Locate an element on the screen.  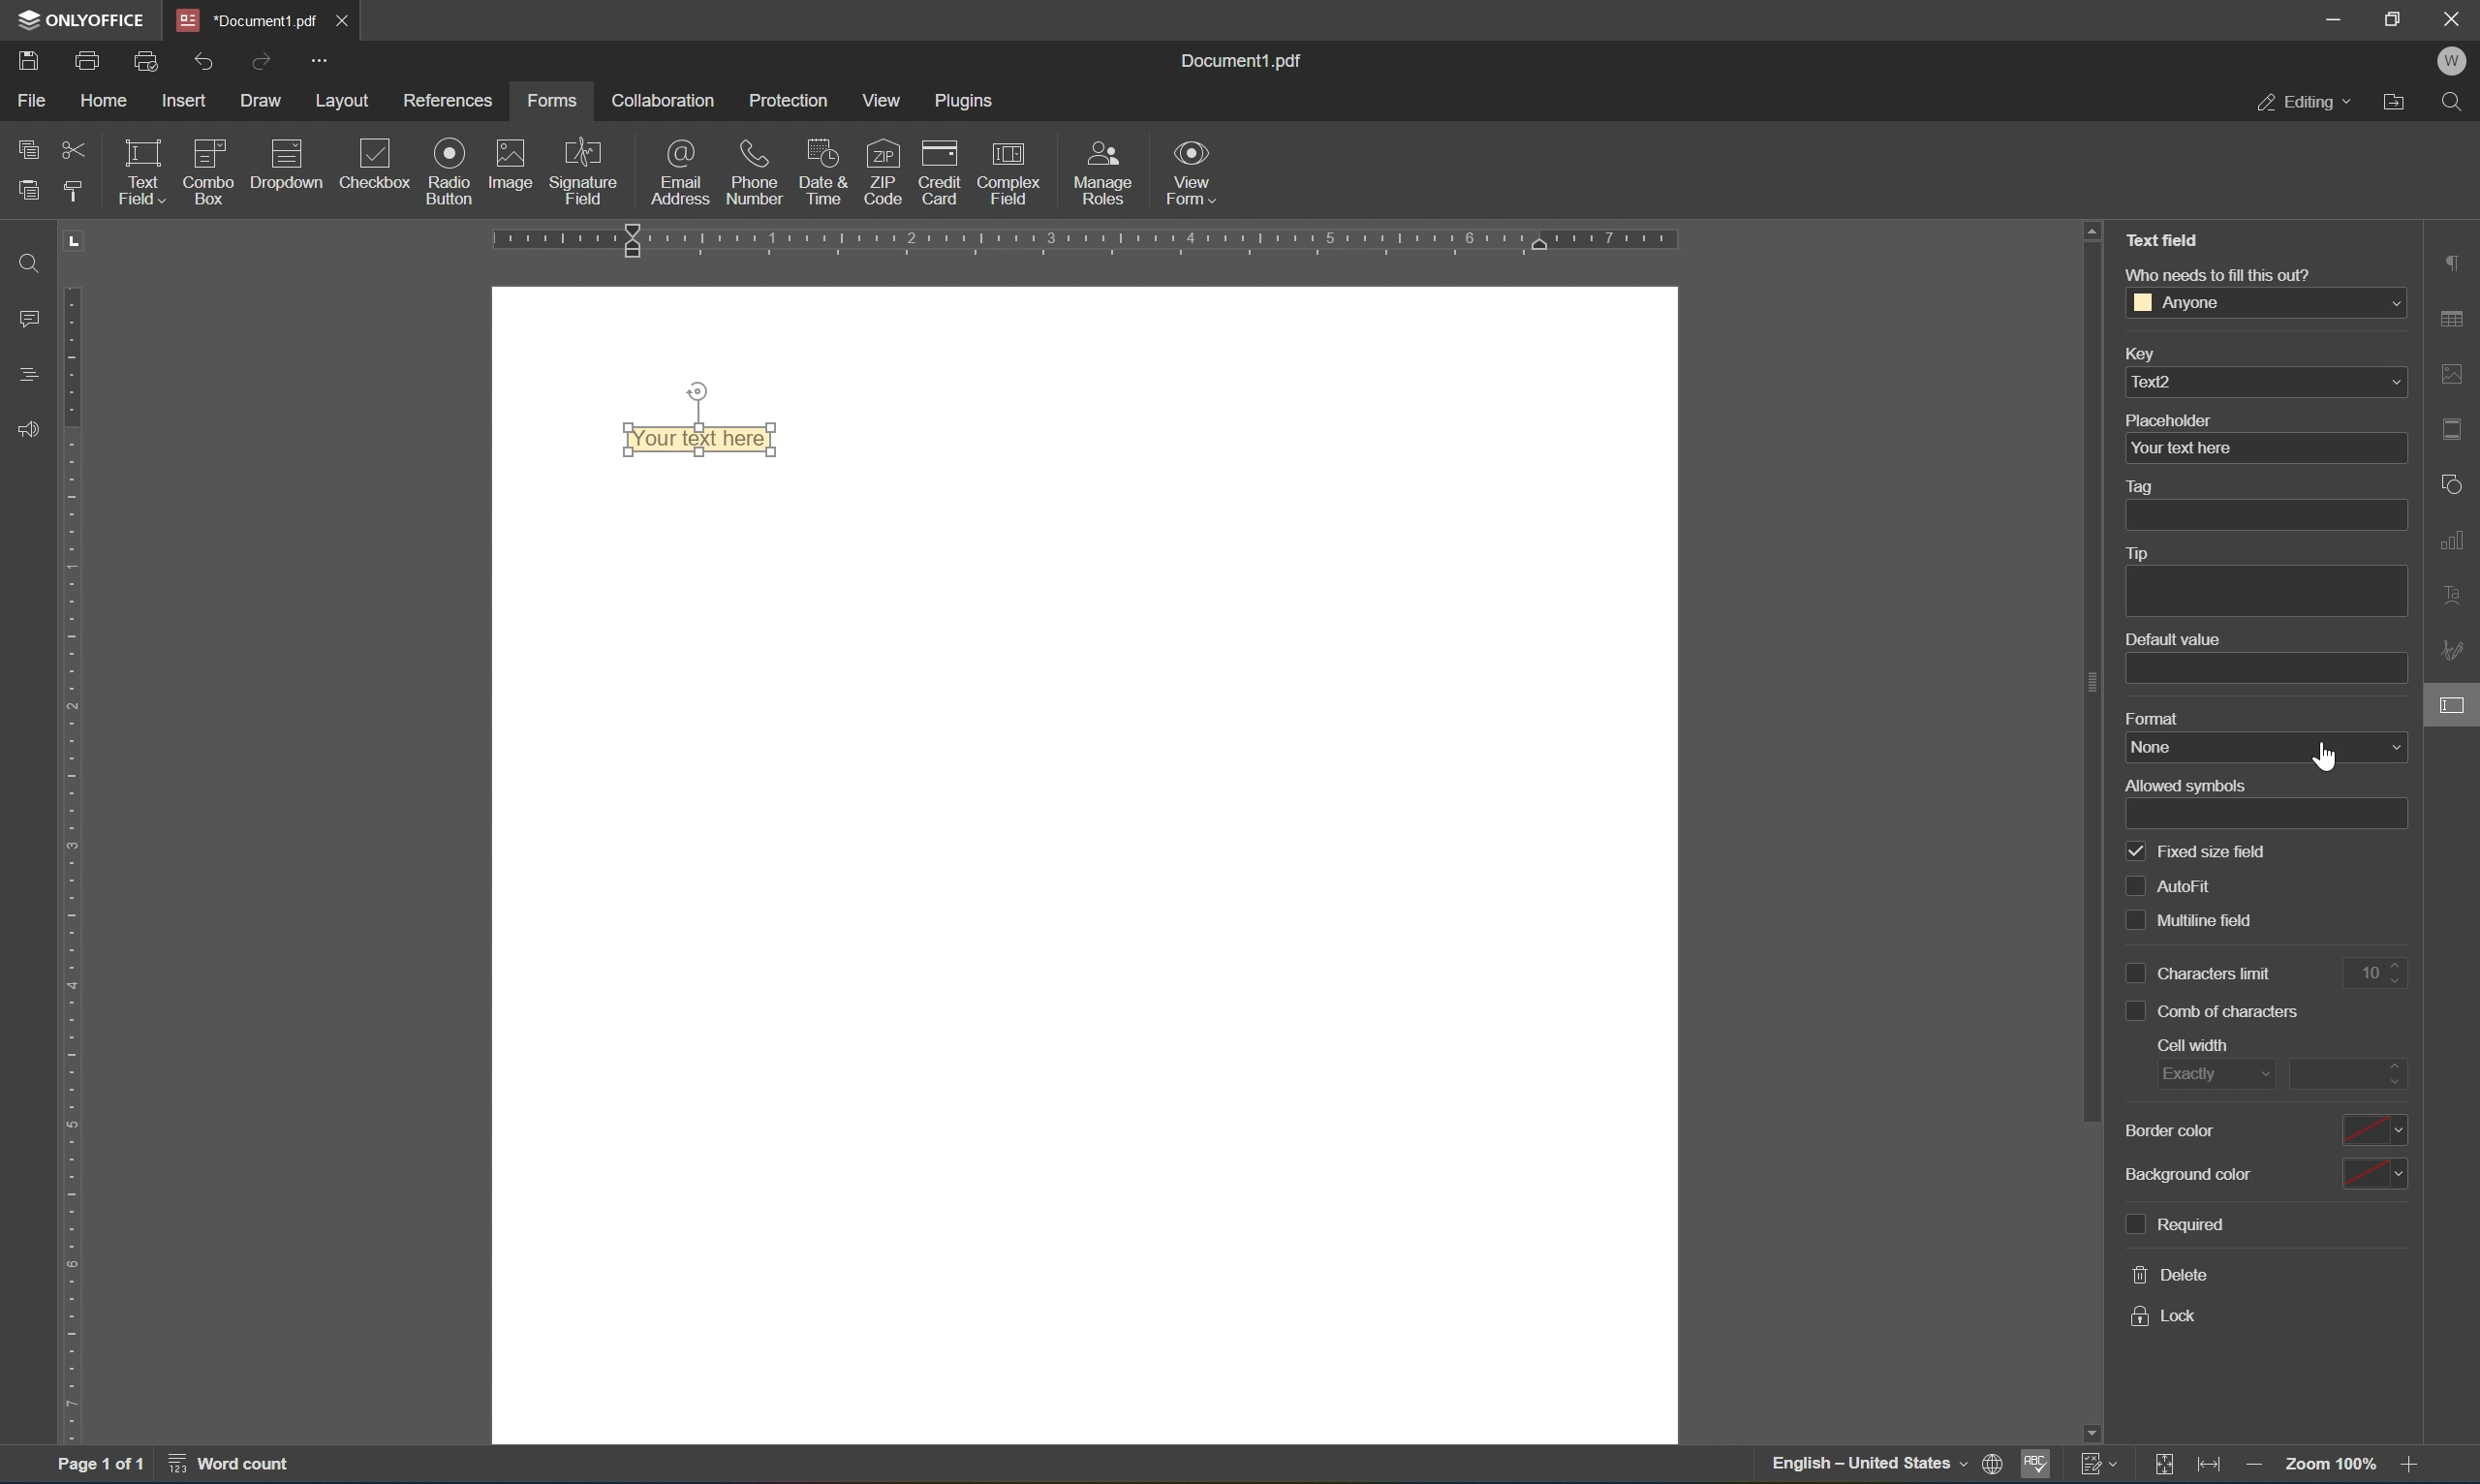
text2 is located at coordinates (2262, 382).